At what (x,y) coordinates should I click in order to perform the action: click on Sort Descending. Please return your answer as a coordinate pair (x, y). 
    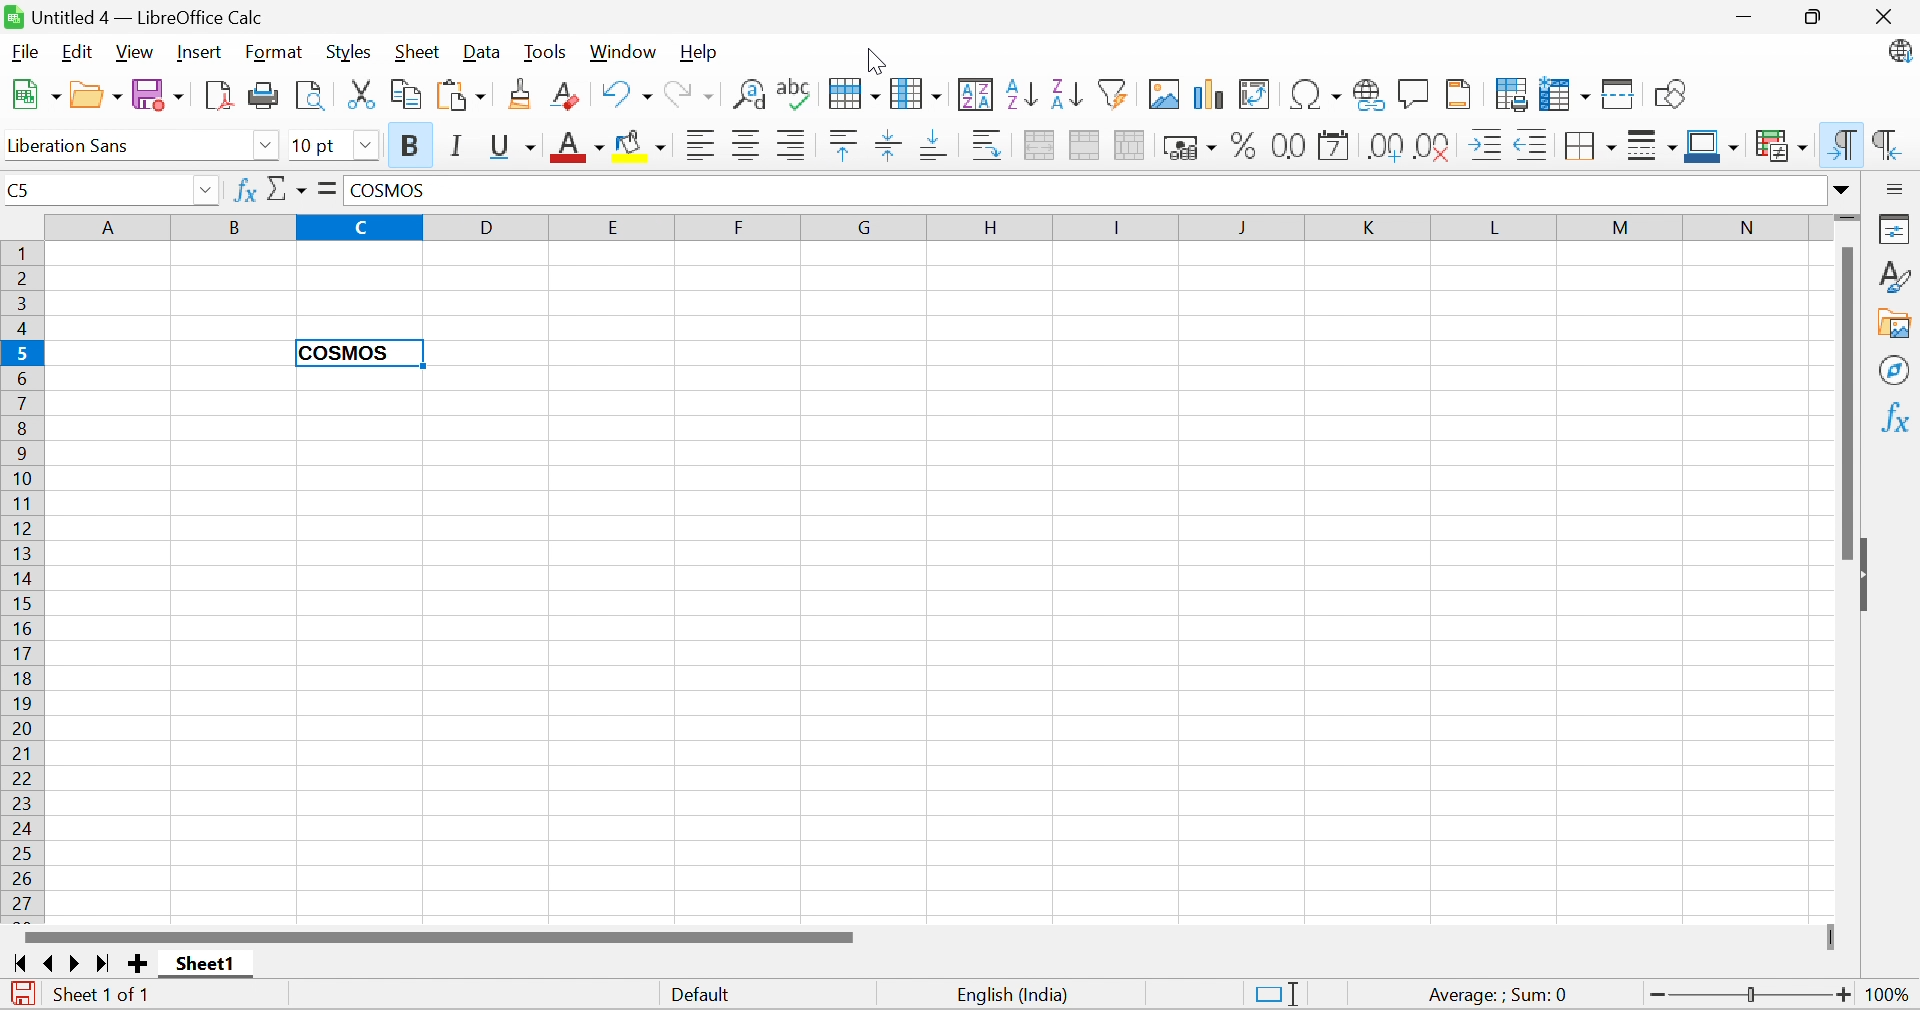
    Looking at the image, I should click on (1064, 92).